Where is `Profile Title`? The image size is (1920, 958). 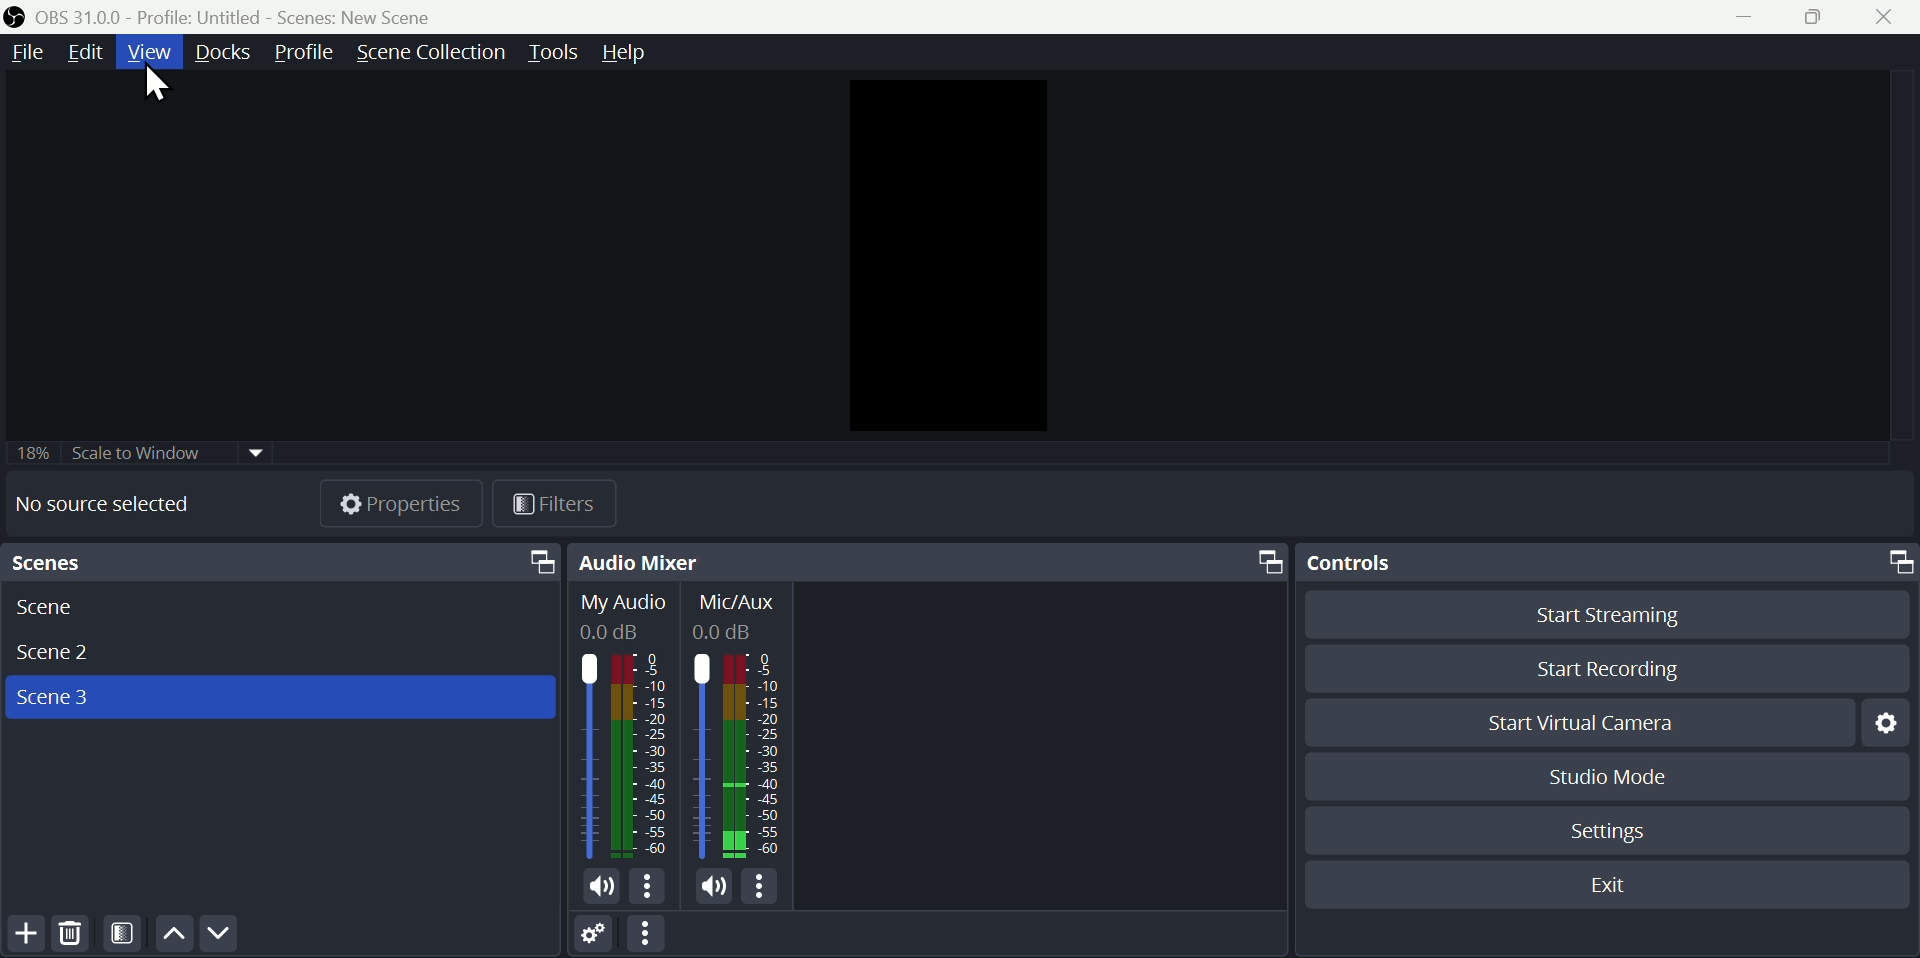
Profile Title is located at coordinates (200, 18).